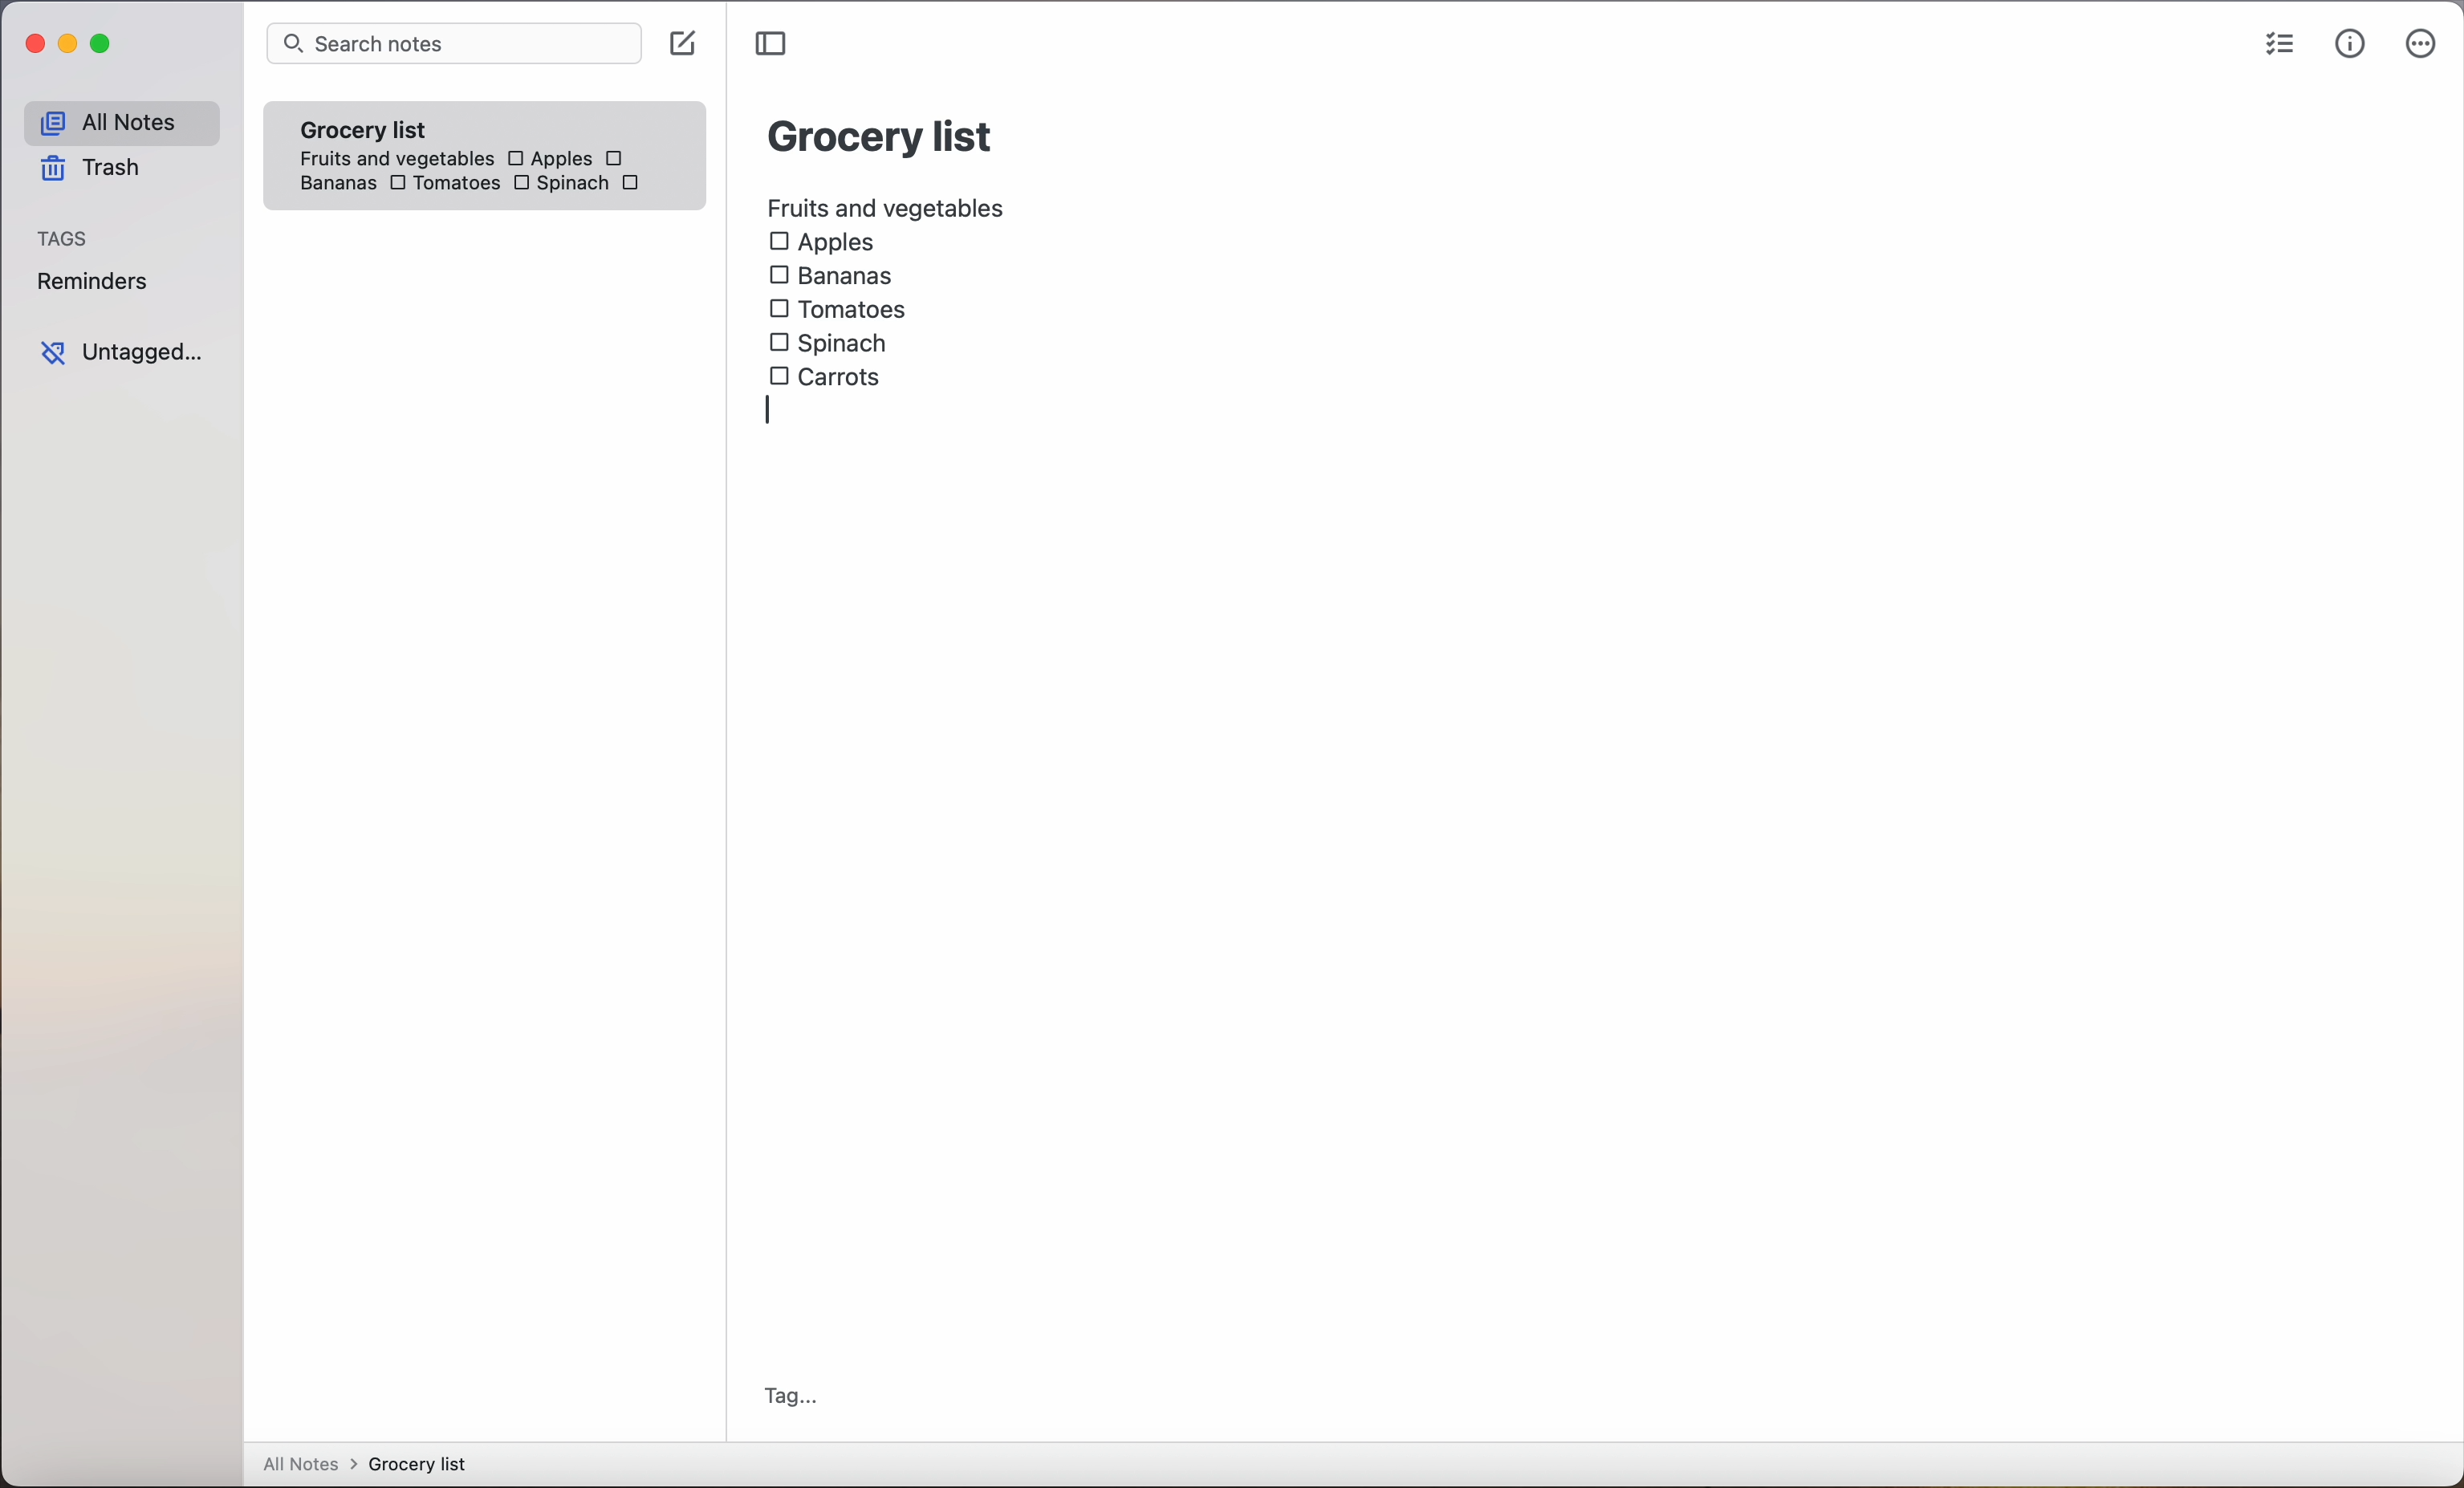  I want to click on all notes, so click(120, 123).